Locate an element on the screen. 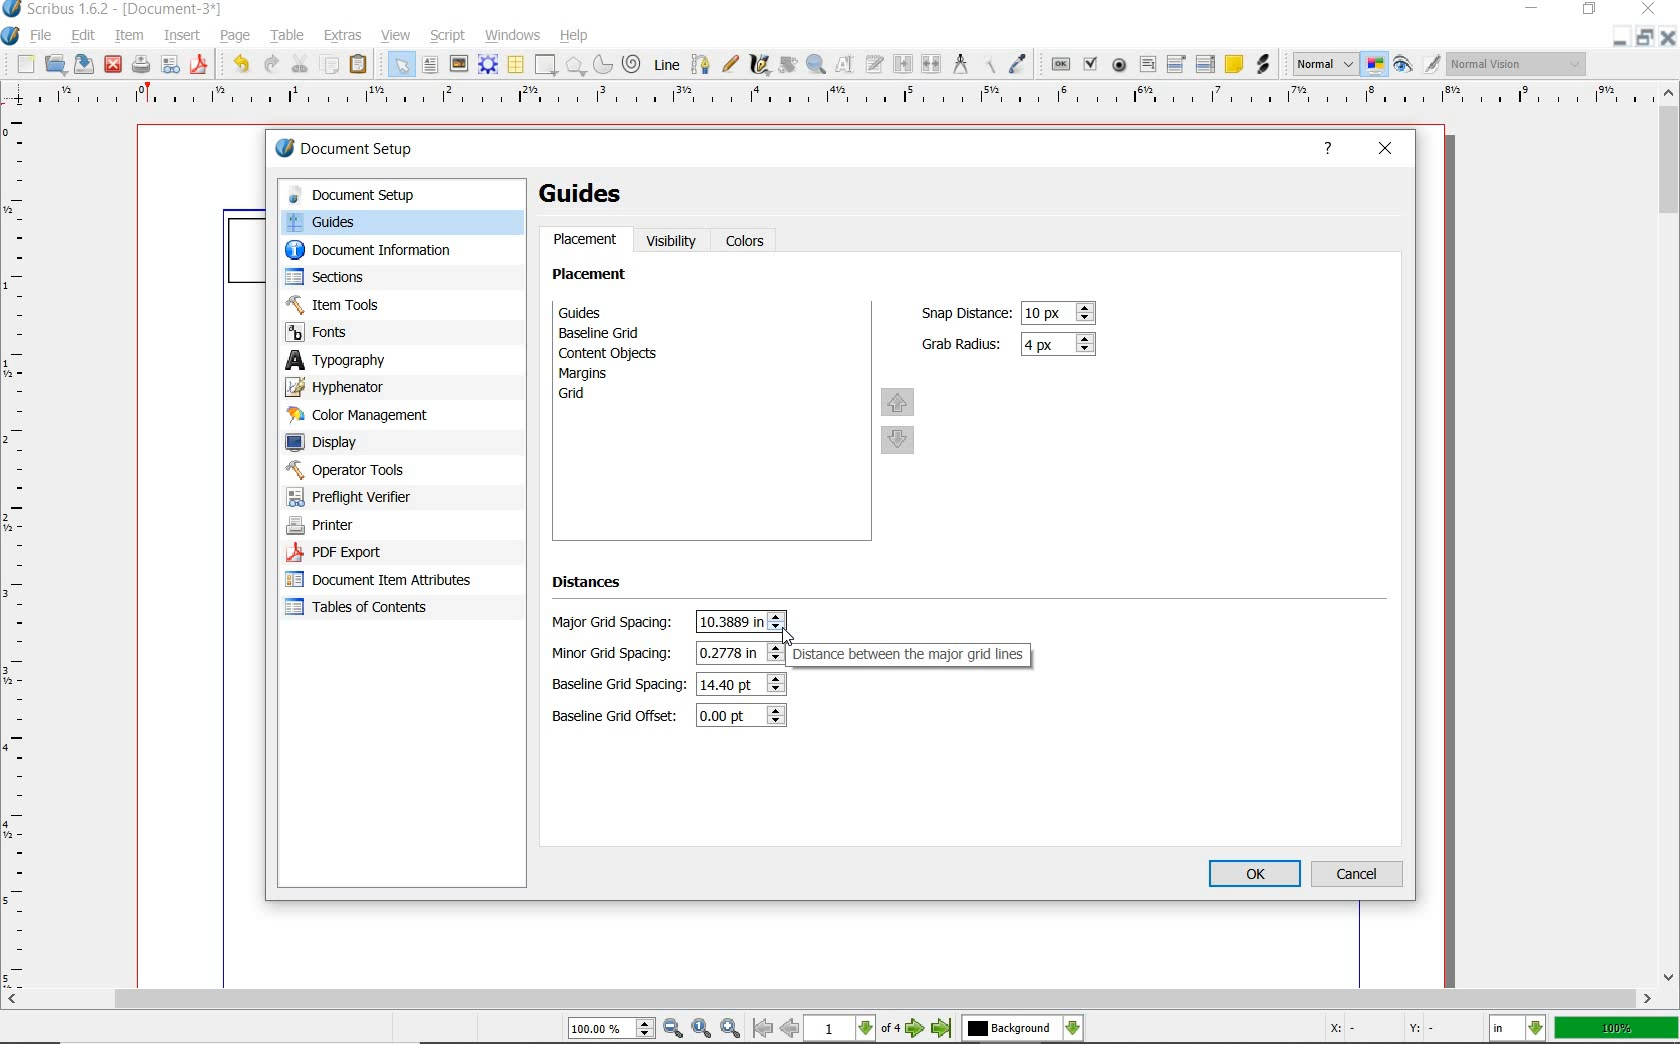  Baseline Grid Spacing: is located at coordinates (619, 686).